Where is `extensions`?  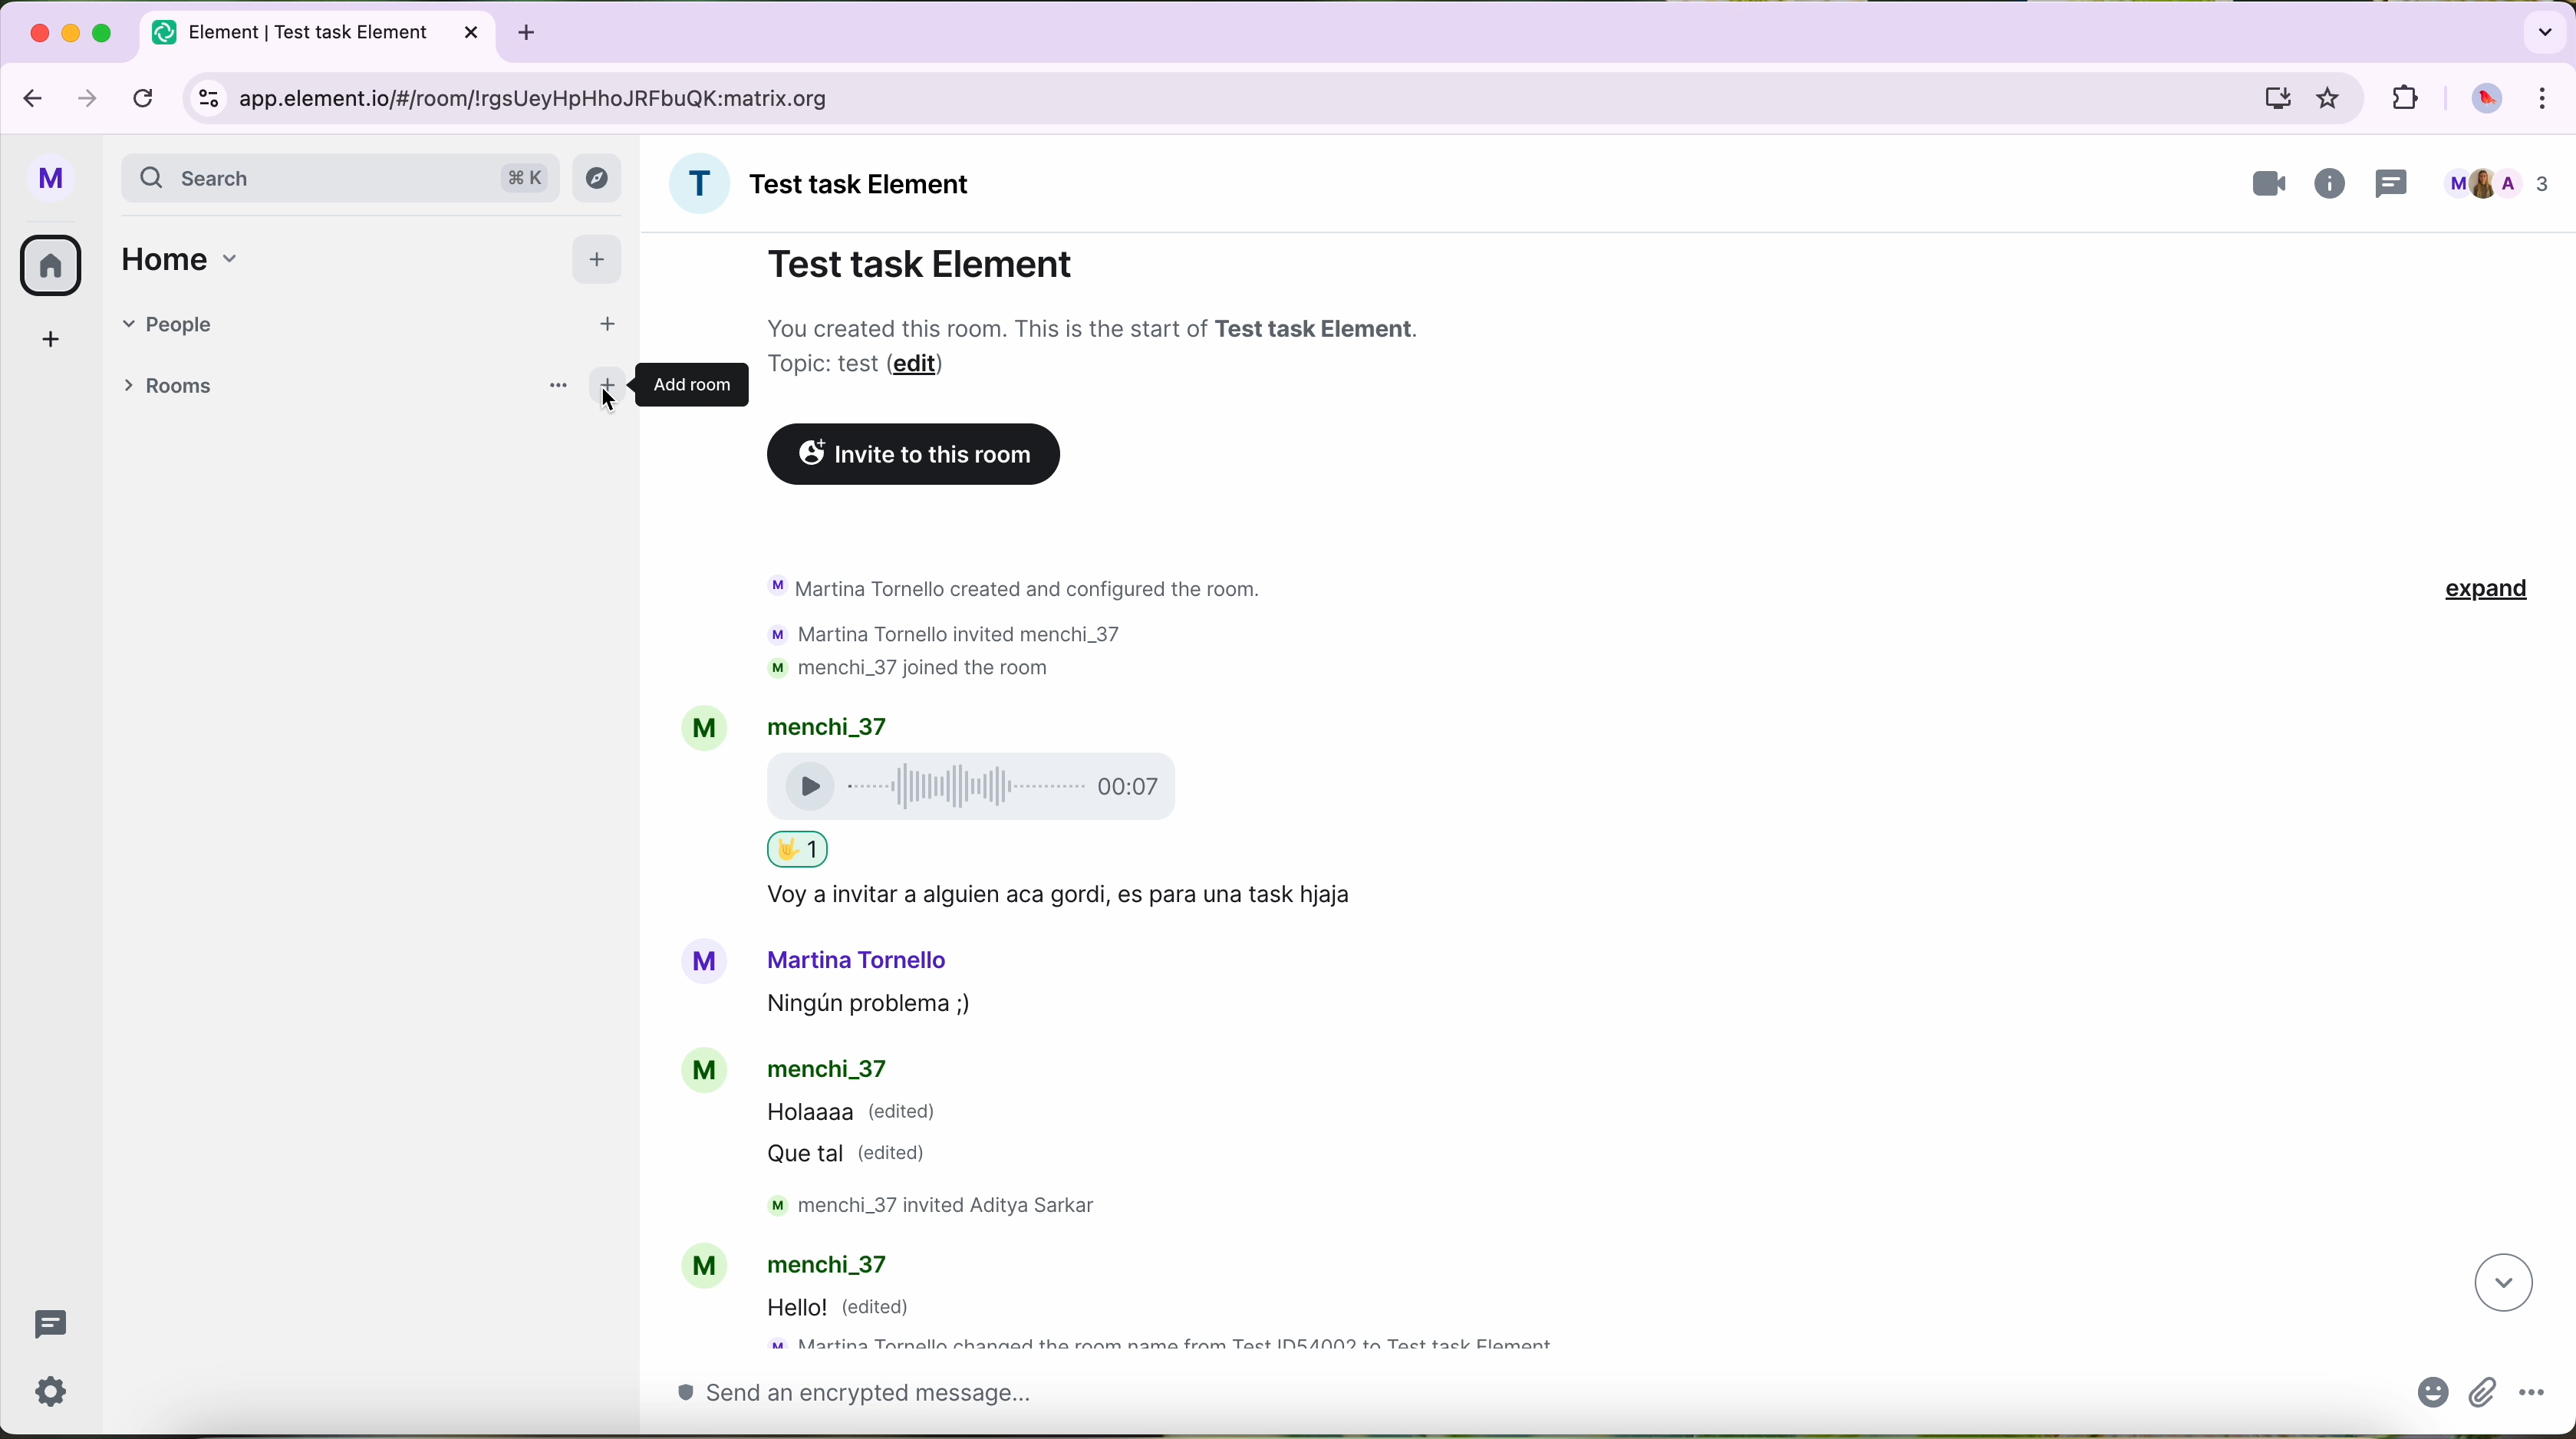 extensions is located at coordinates (2402, 96).